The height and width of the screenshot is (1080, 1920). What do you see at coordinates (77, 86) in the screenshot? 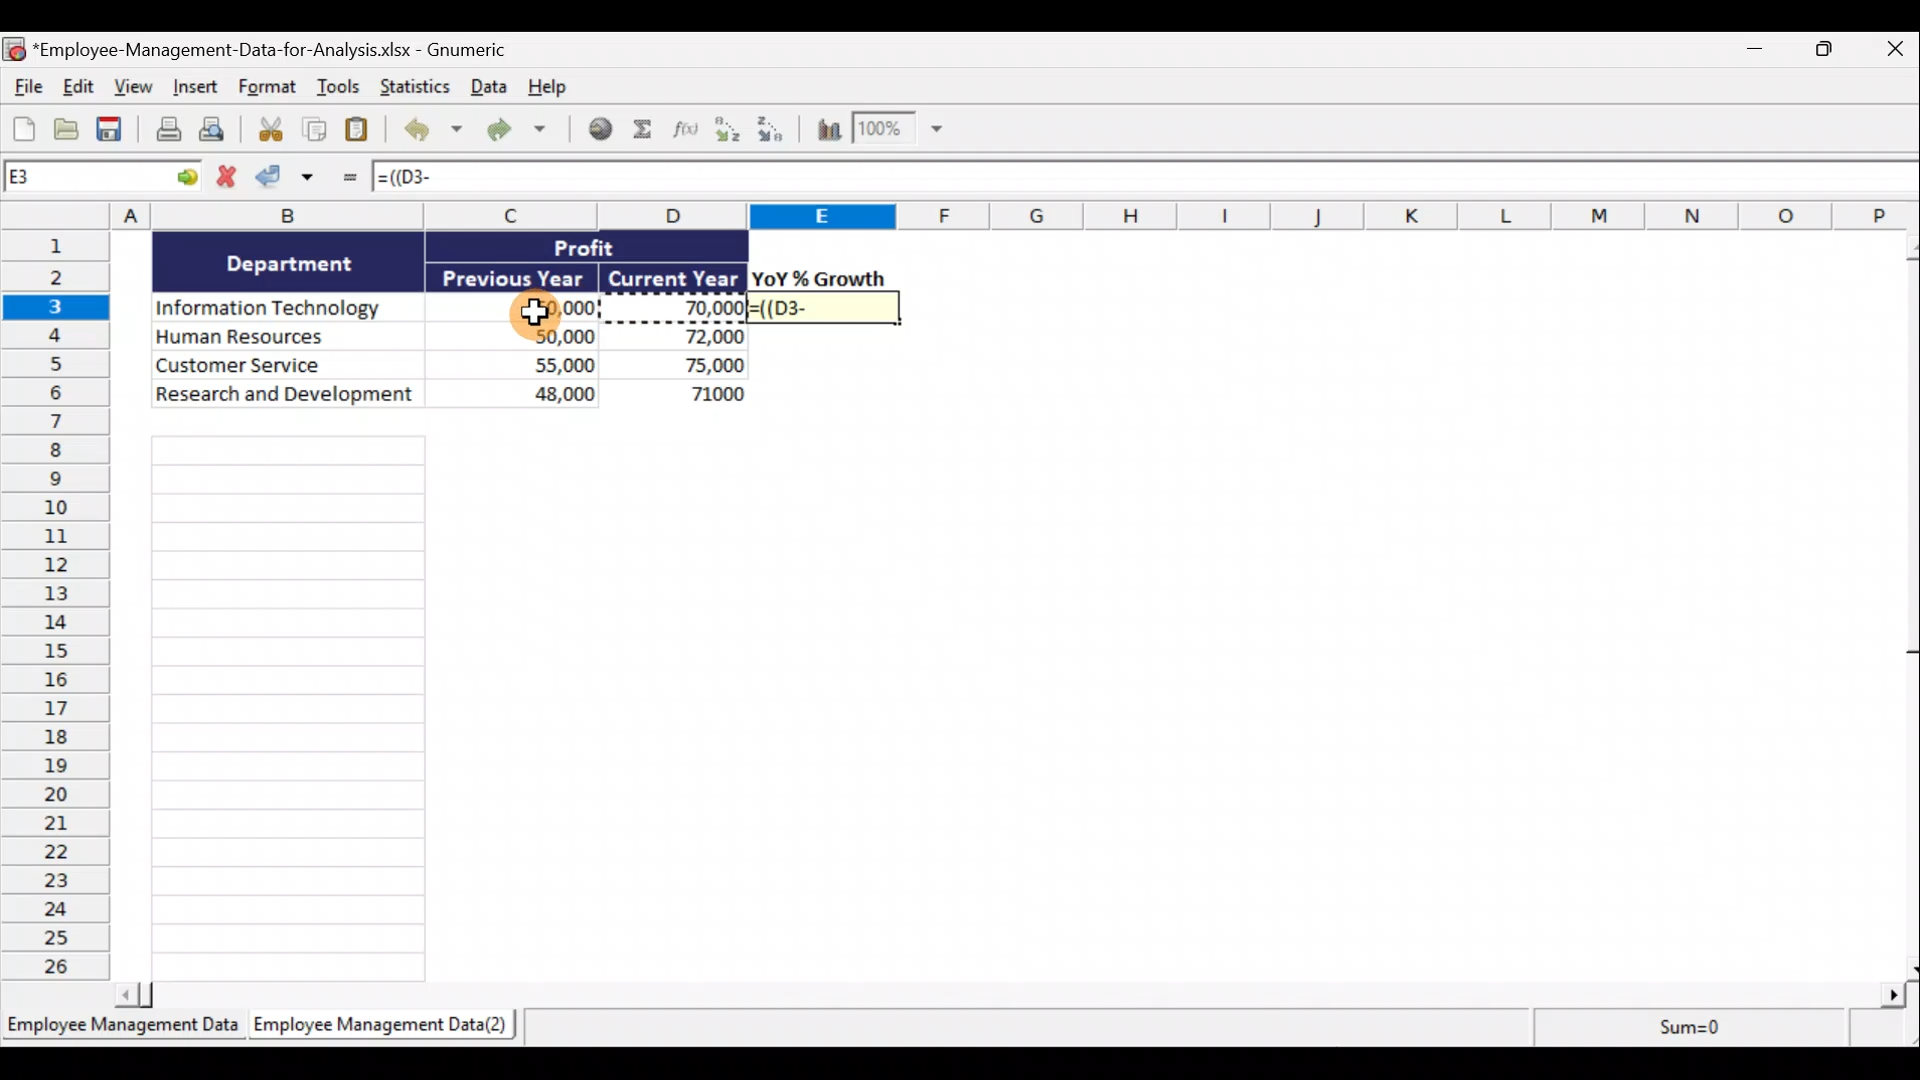
I see `Edit` at bounding box center [77, 86].